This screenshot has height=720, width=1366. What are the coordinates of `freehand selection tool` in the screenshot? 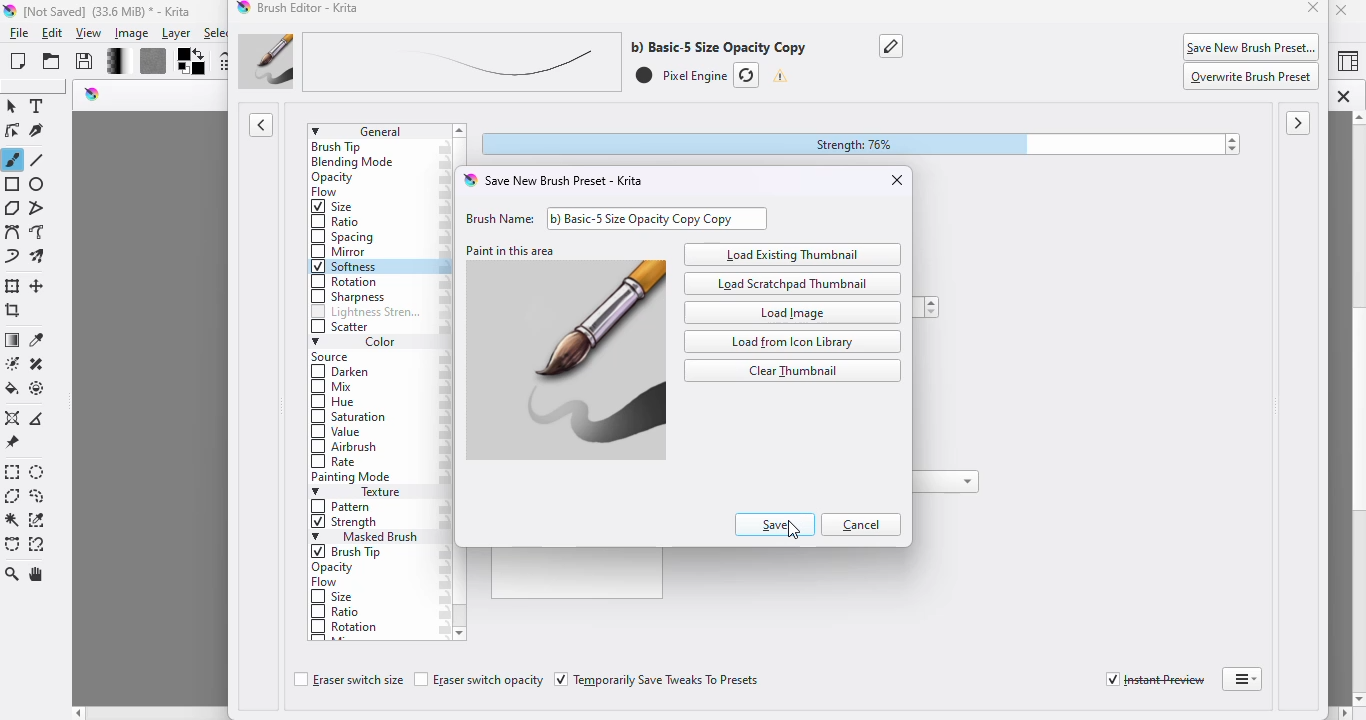 It's located at (37, 496).